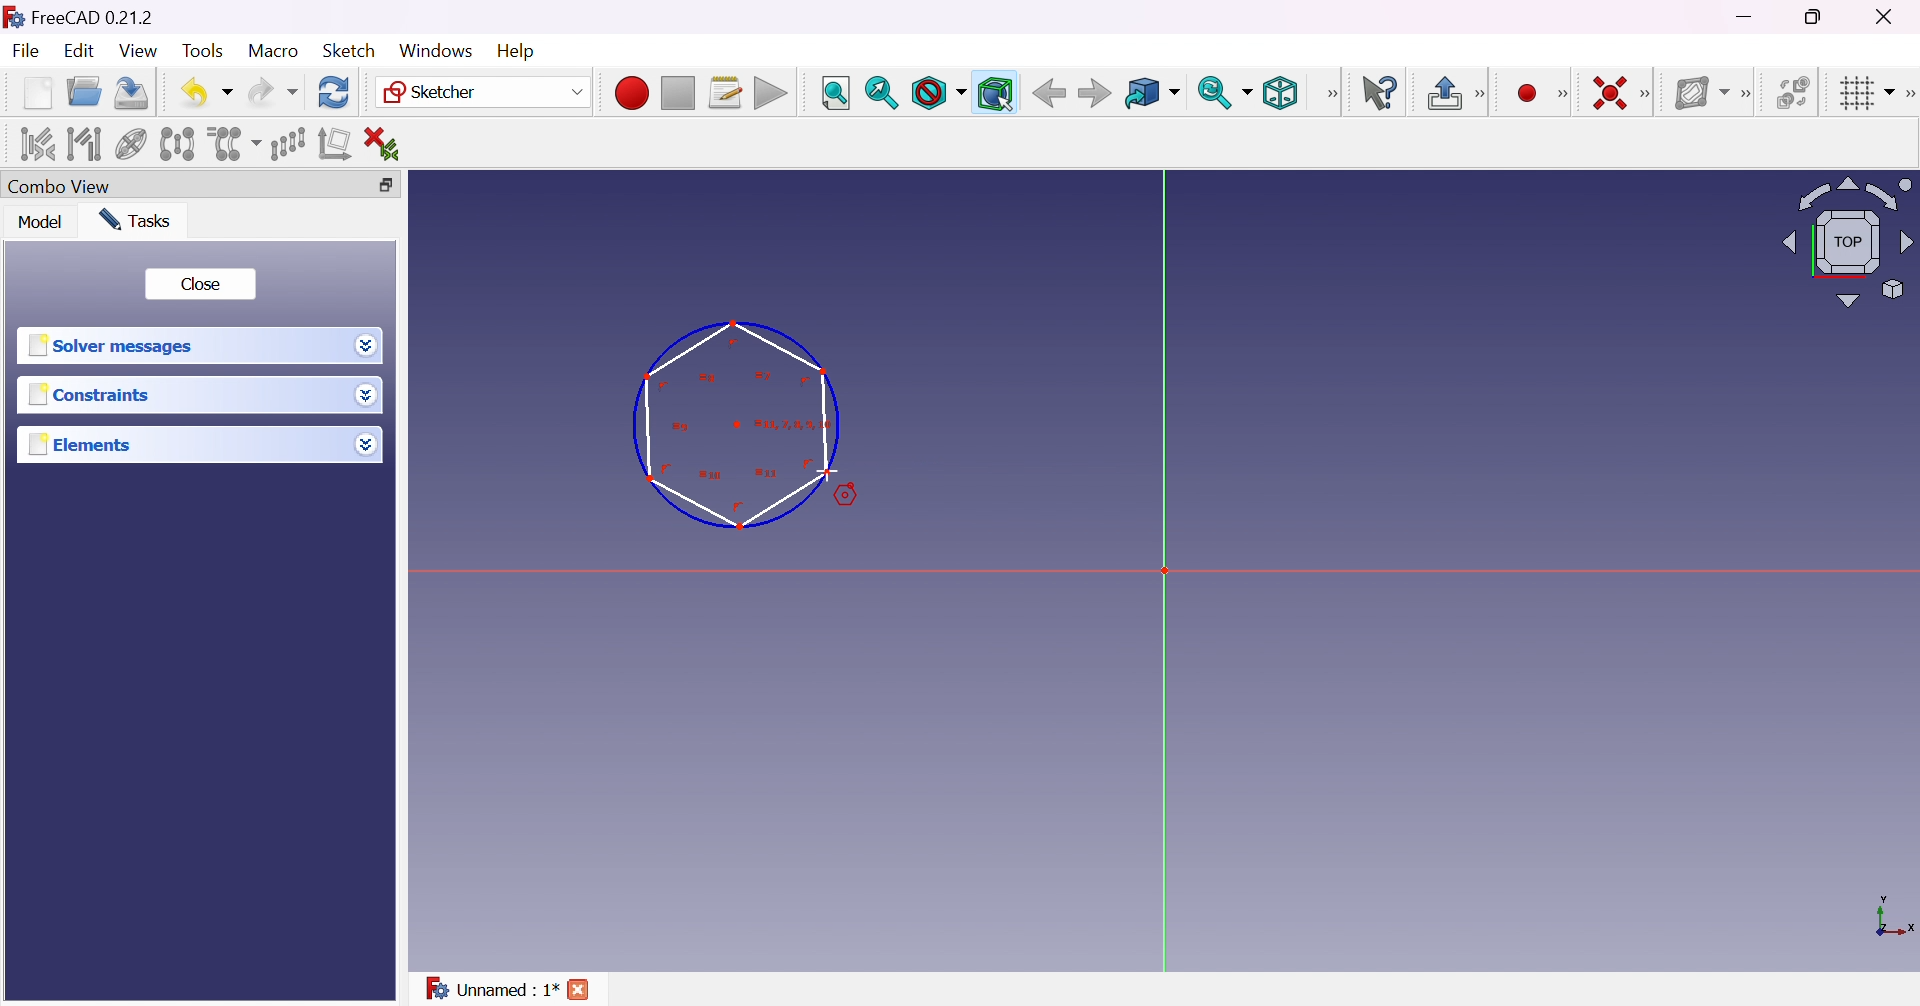 This screenshot has width=1920, height=1006. I want to click on Sync, so click(1224, 92).